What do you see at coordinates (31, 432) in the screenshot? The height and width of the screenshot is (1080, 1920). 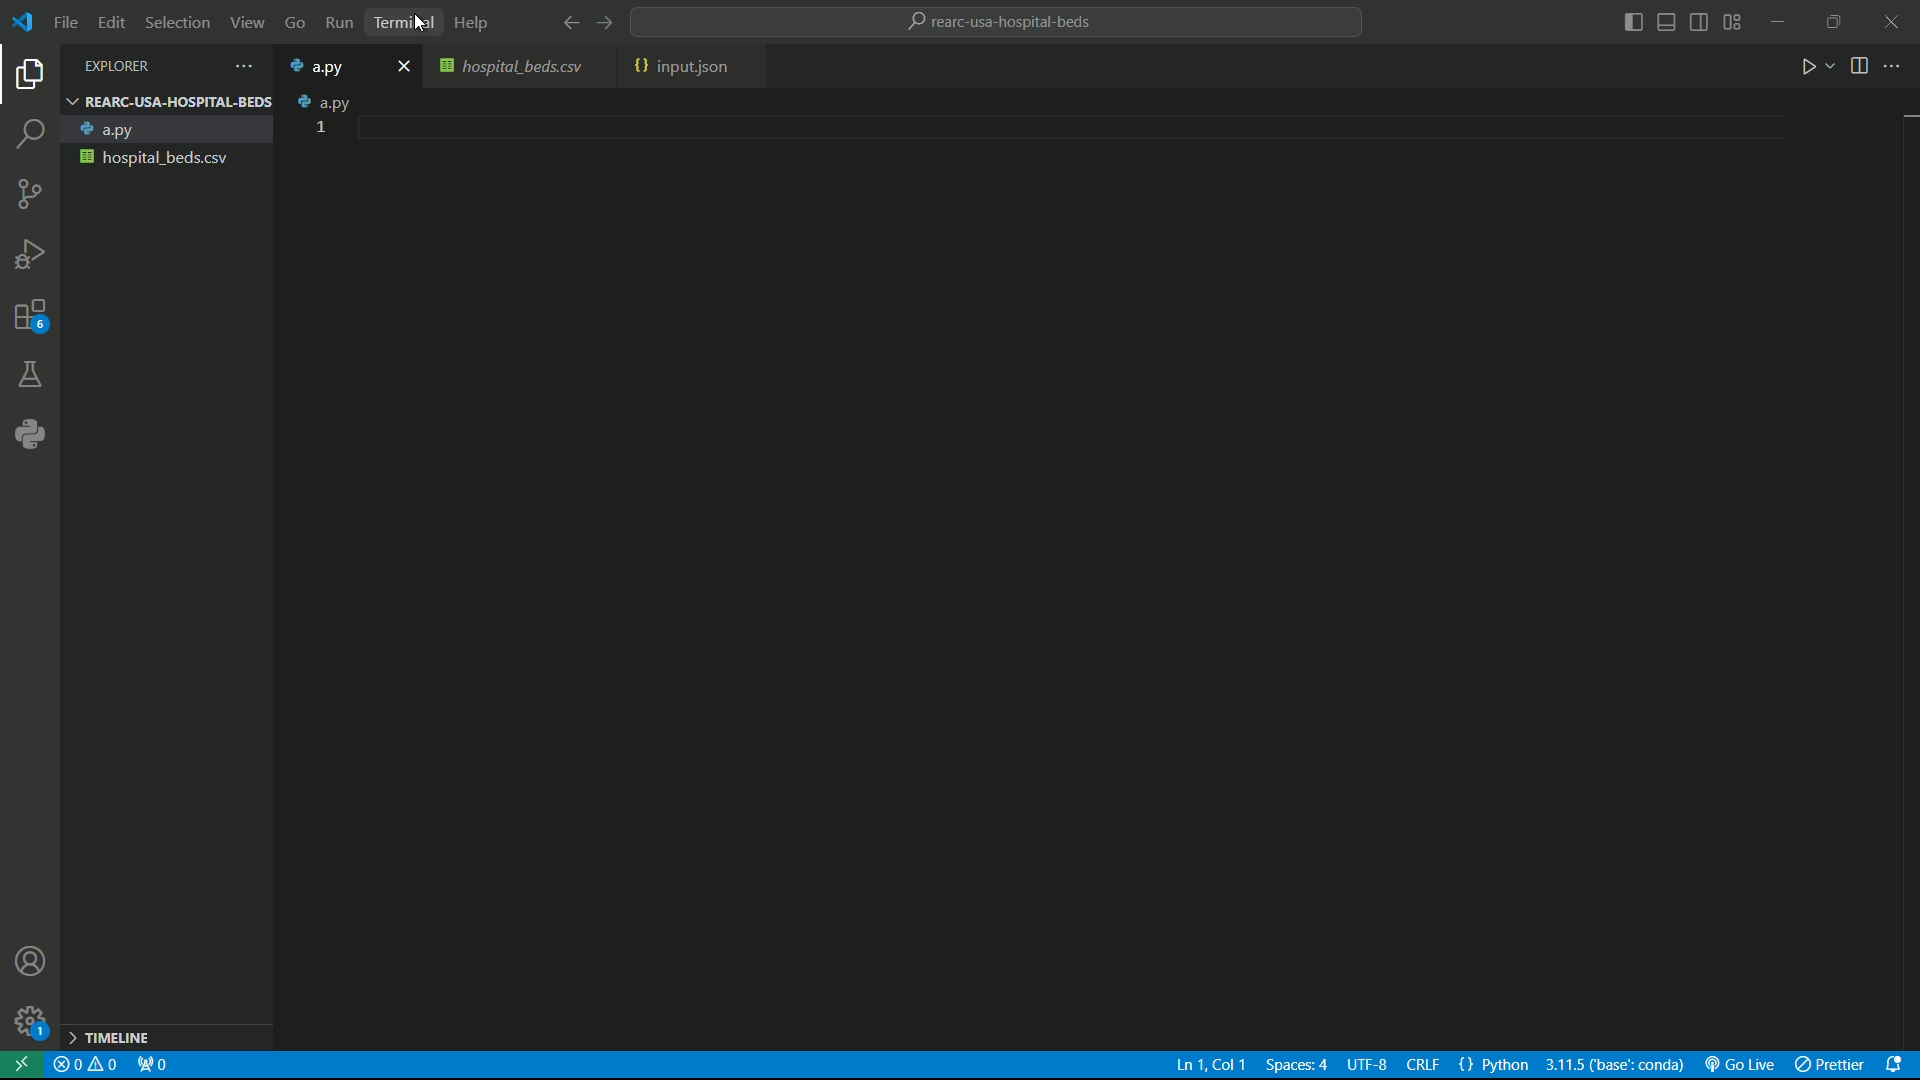 I see `python` at bounding box center [31, 432].